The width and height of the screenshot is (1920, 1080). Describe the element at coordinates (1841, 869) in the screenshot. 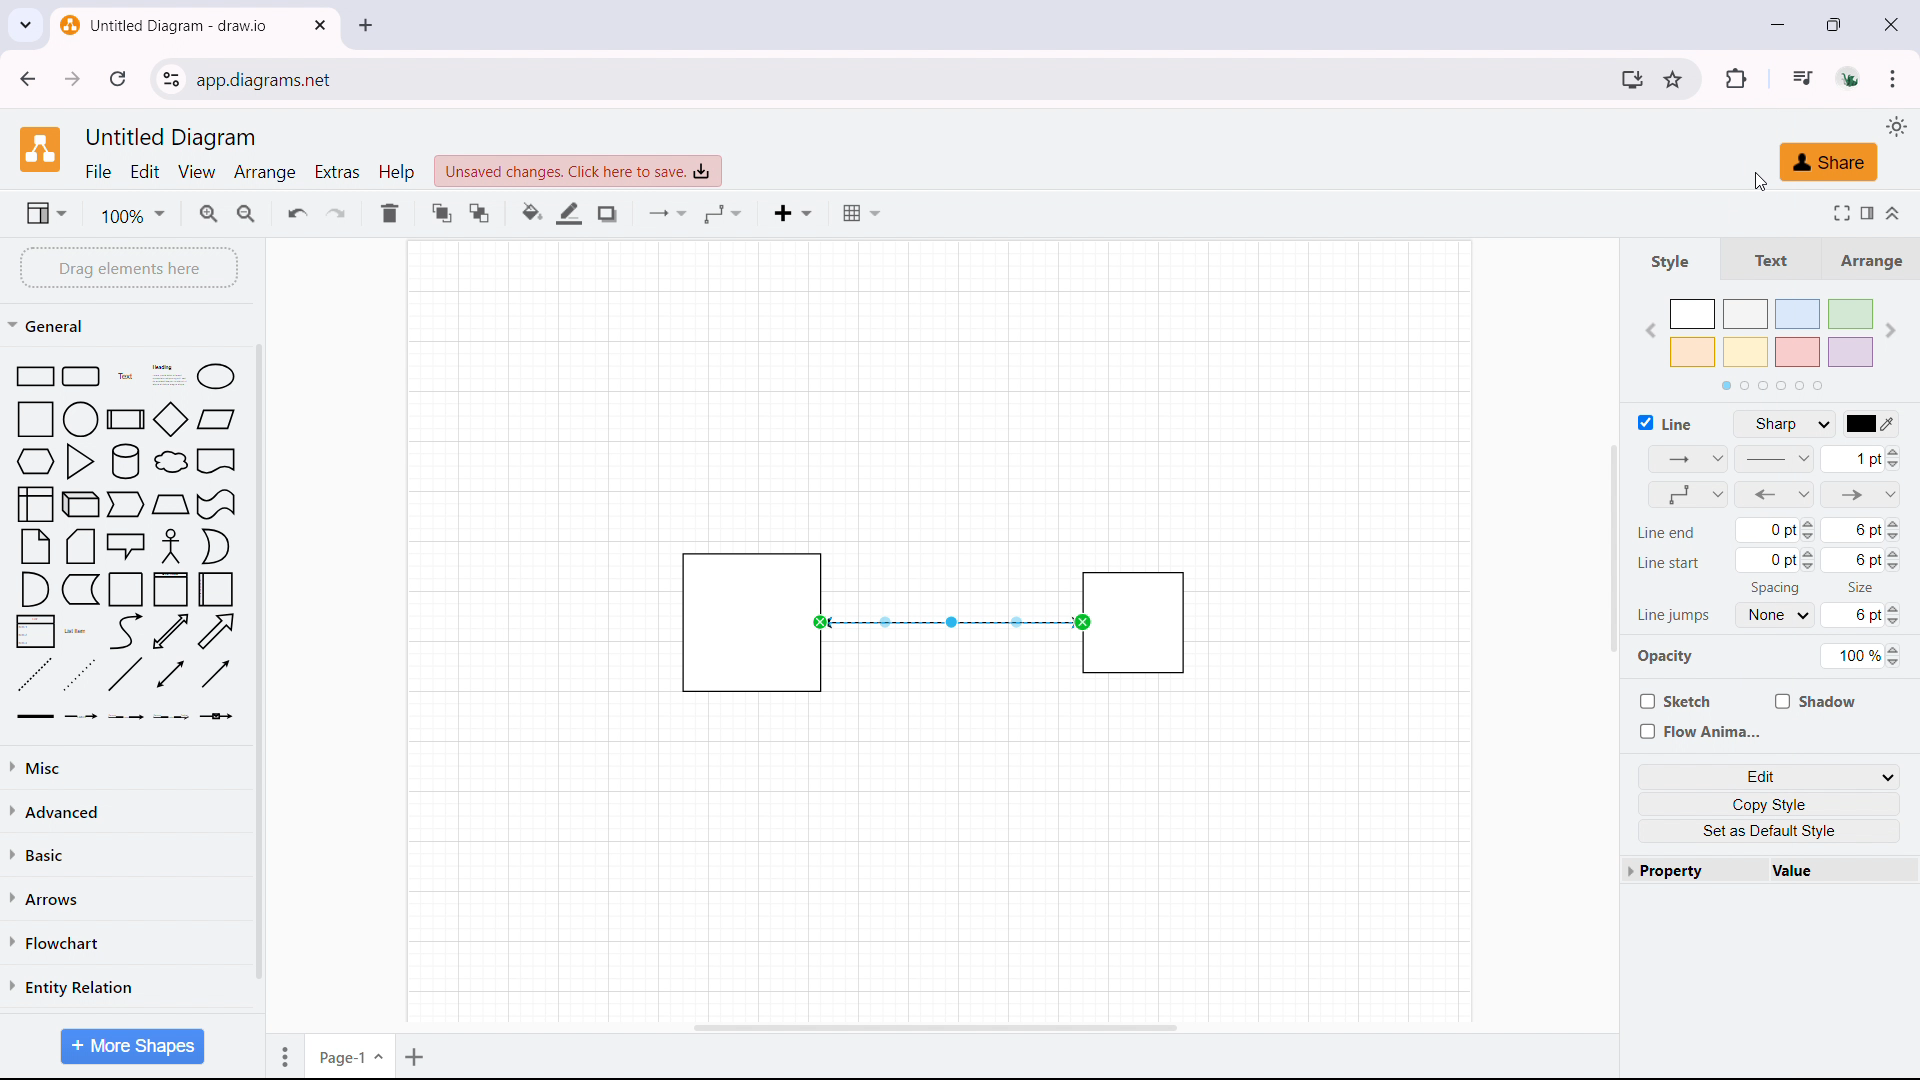

I see `value` at that location.